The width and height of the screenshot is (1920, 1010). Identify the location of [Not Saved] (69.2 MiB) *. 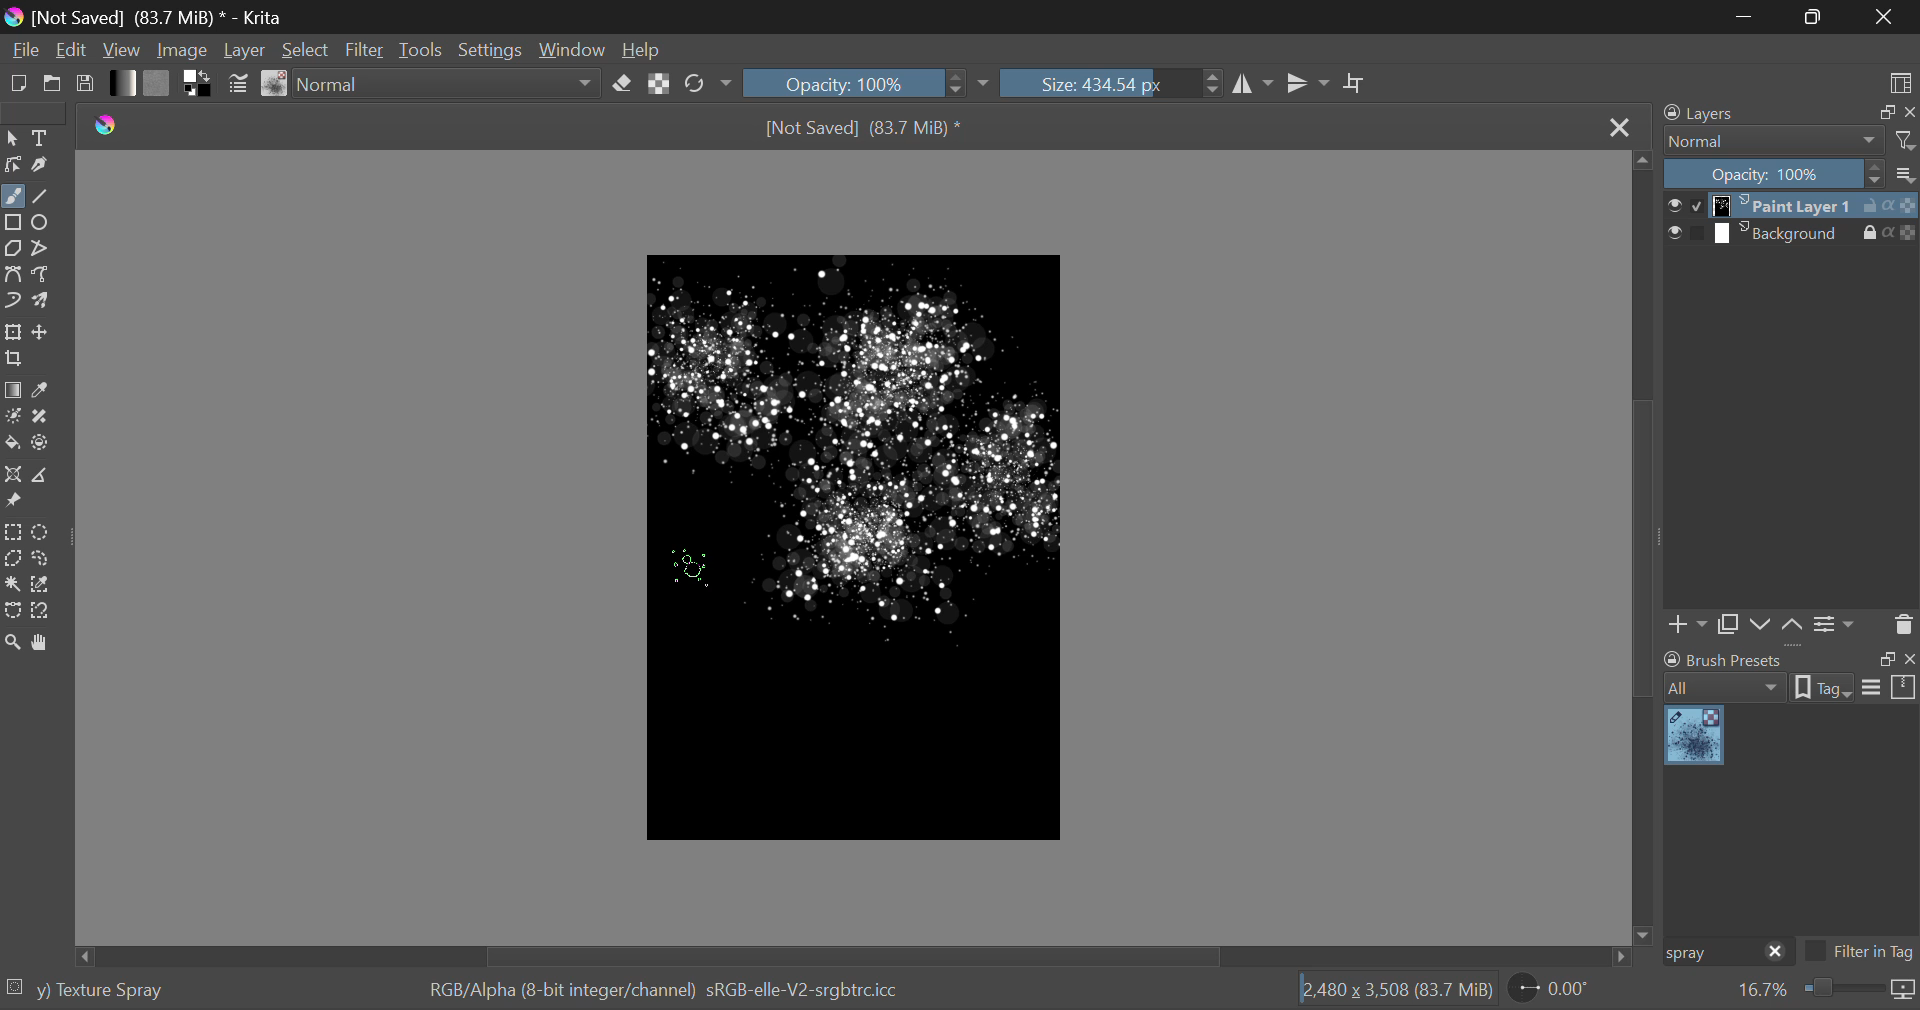
(864, 130).